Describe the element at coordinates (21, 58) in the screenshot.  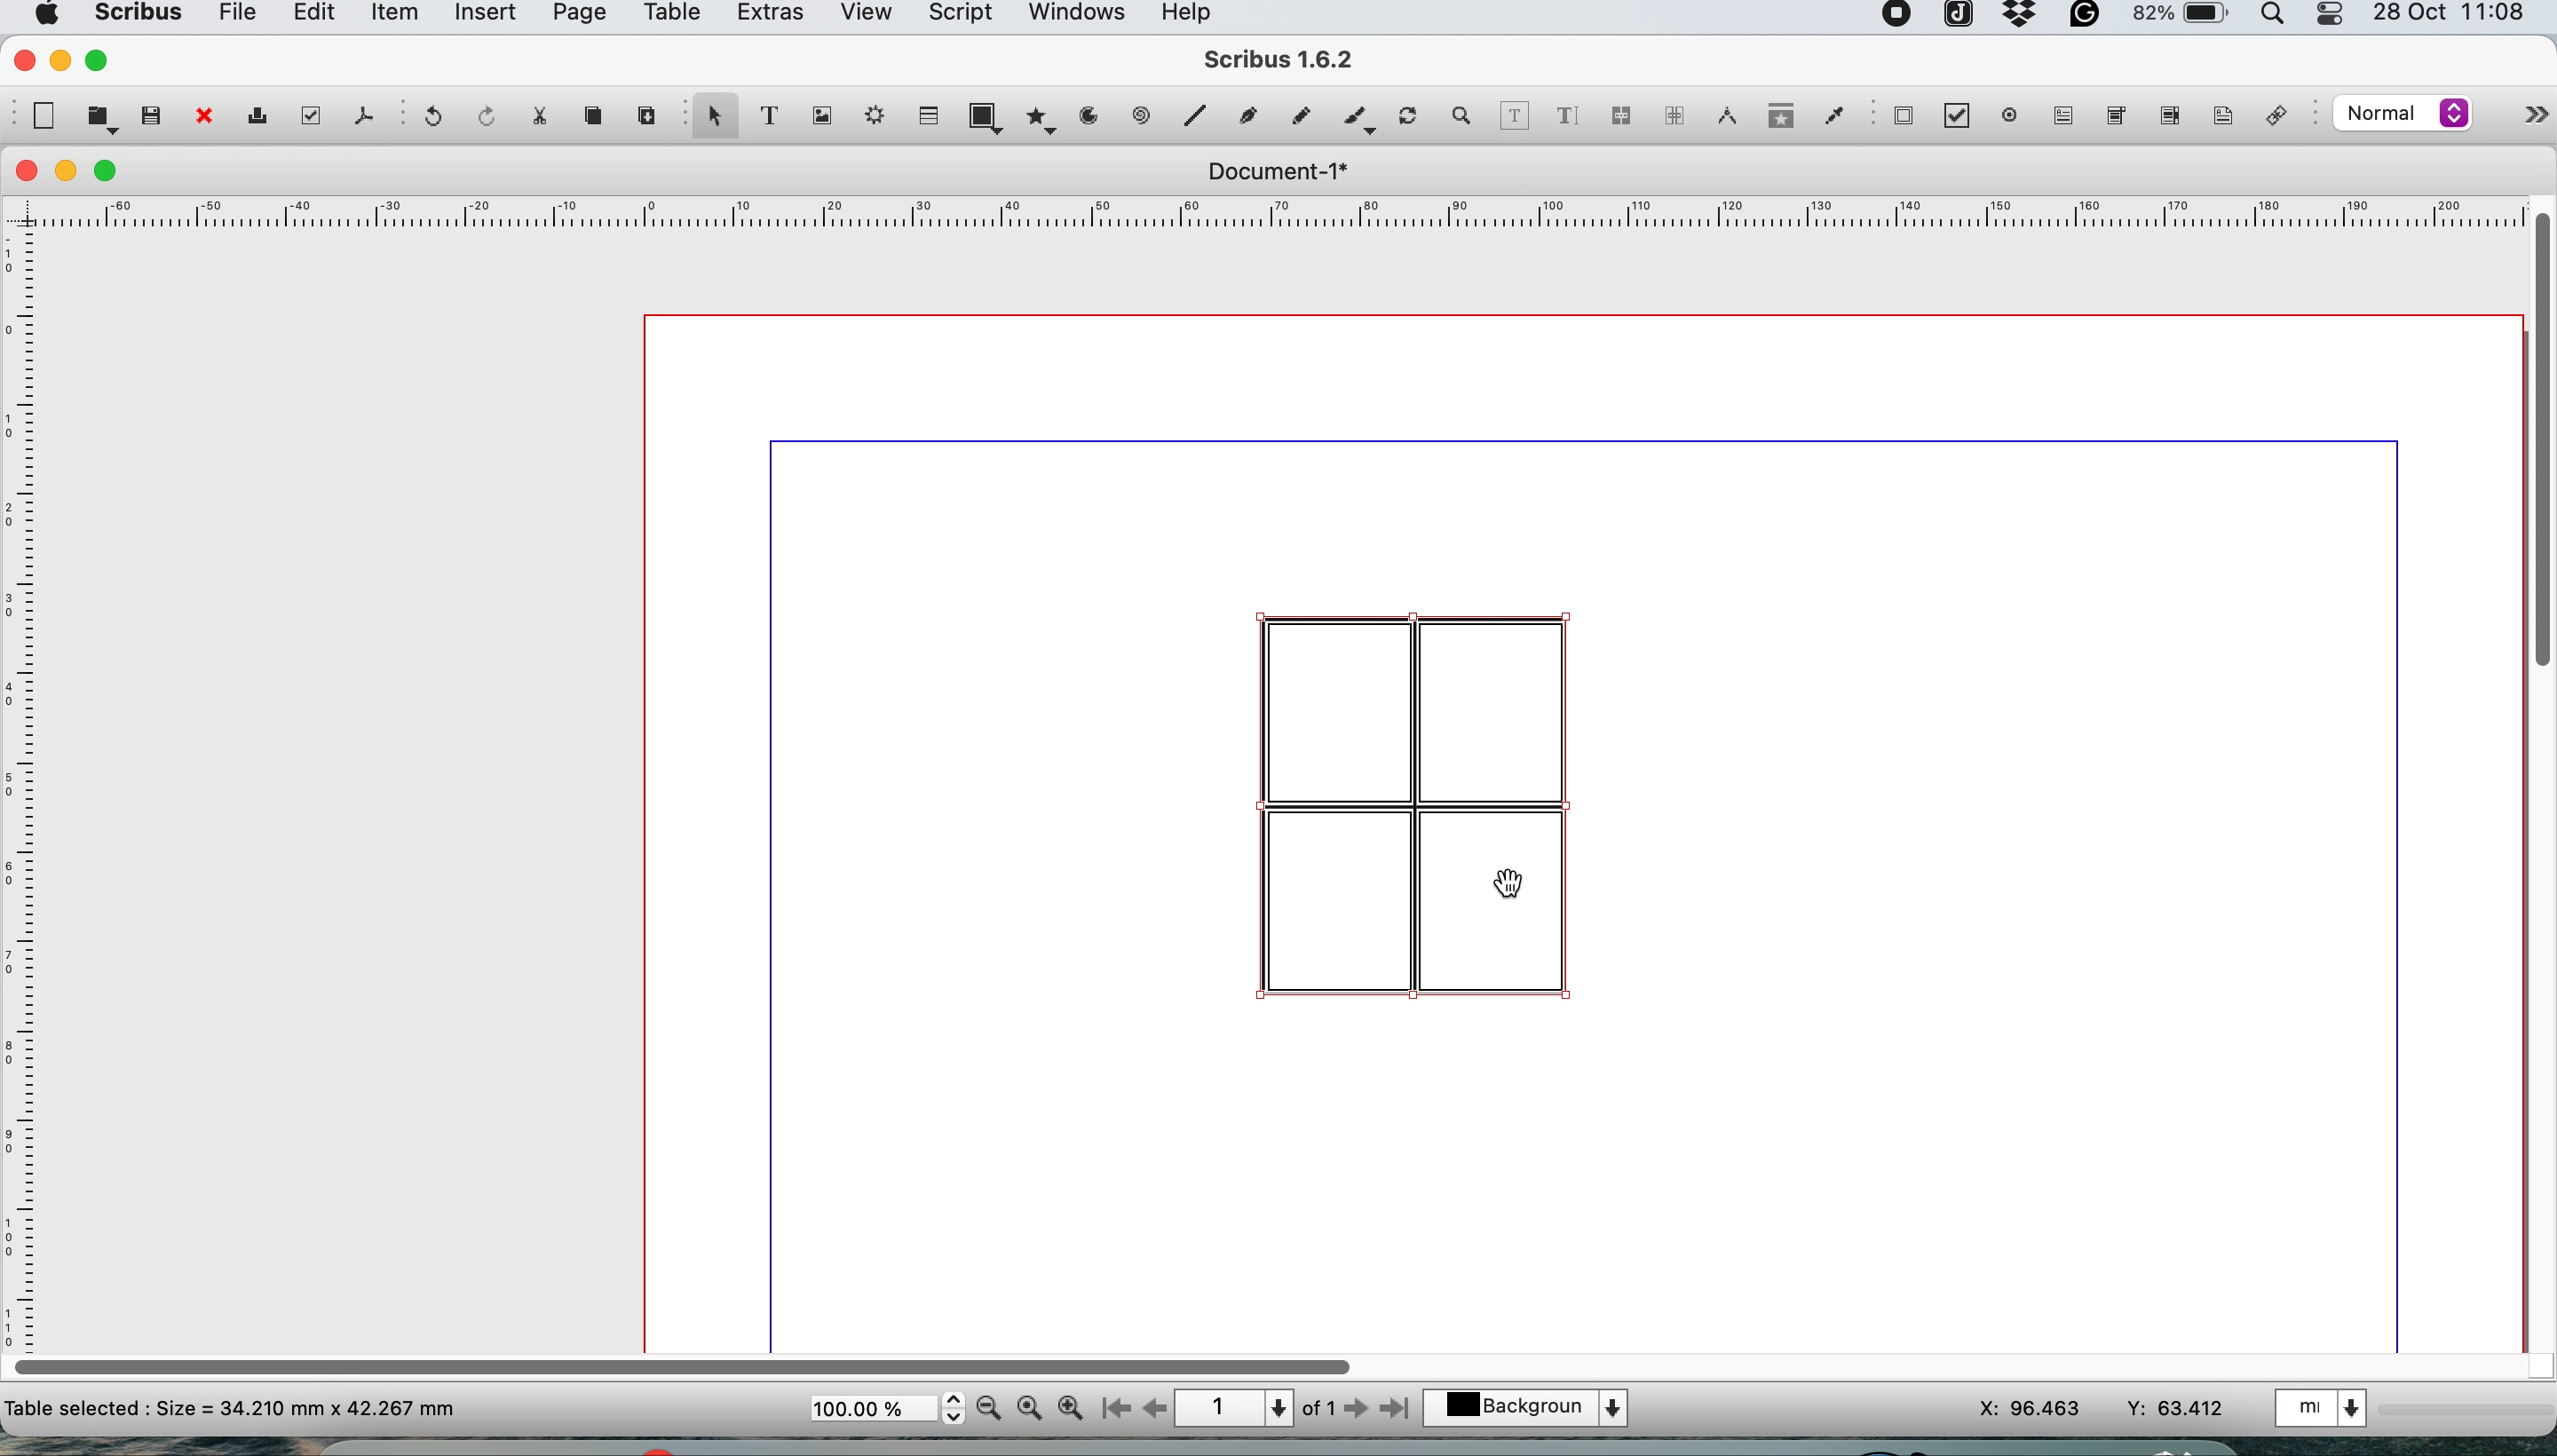
I see `close` at that location.